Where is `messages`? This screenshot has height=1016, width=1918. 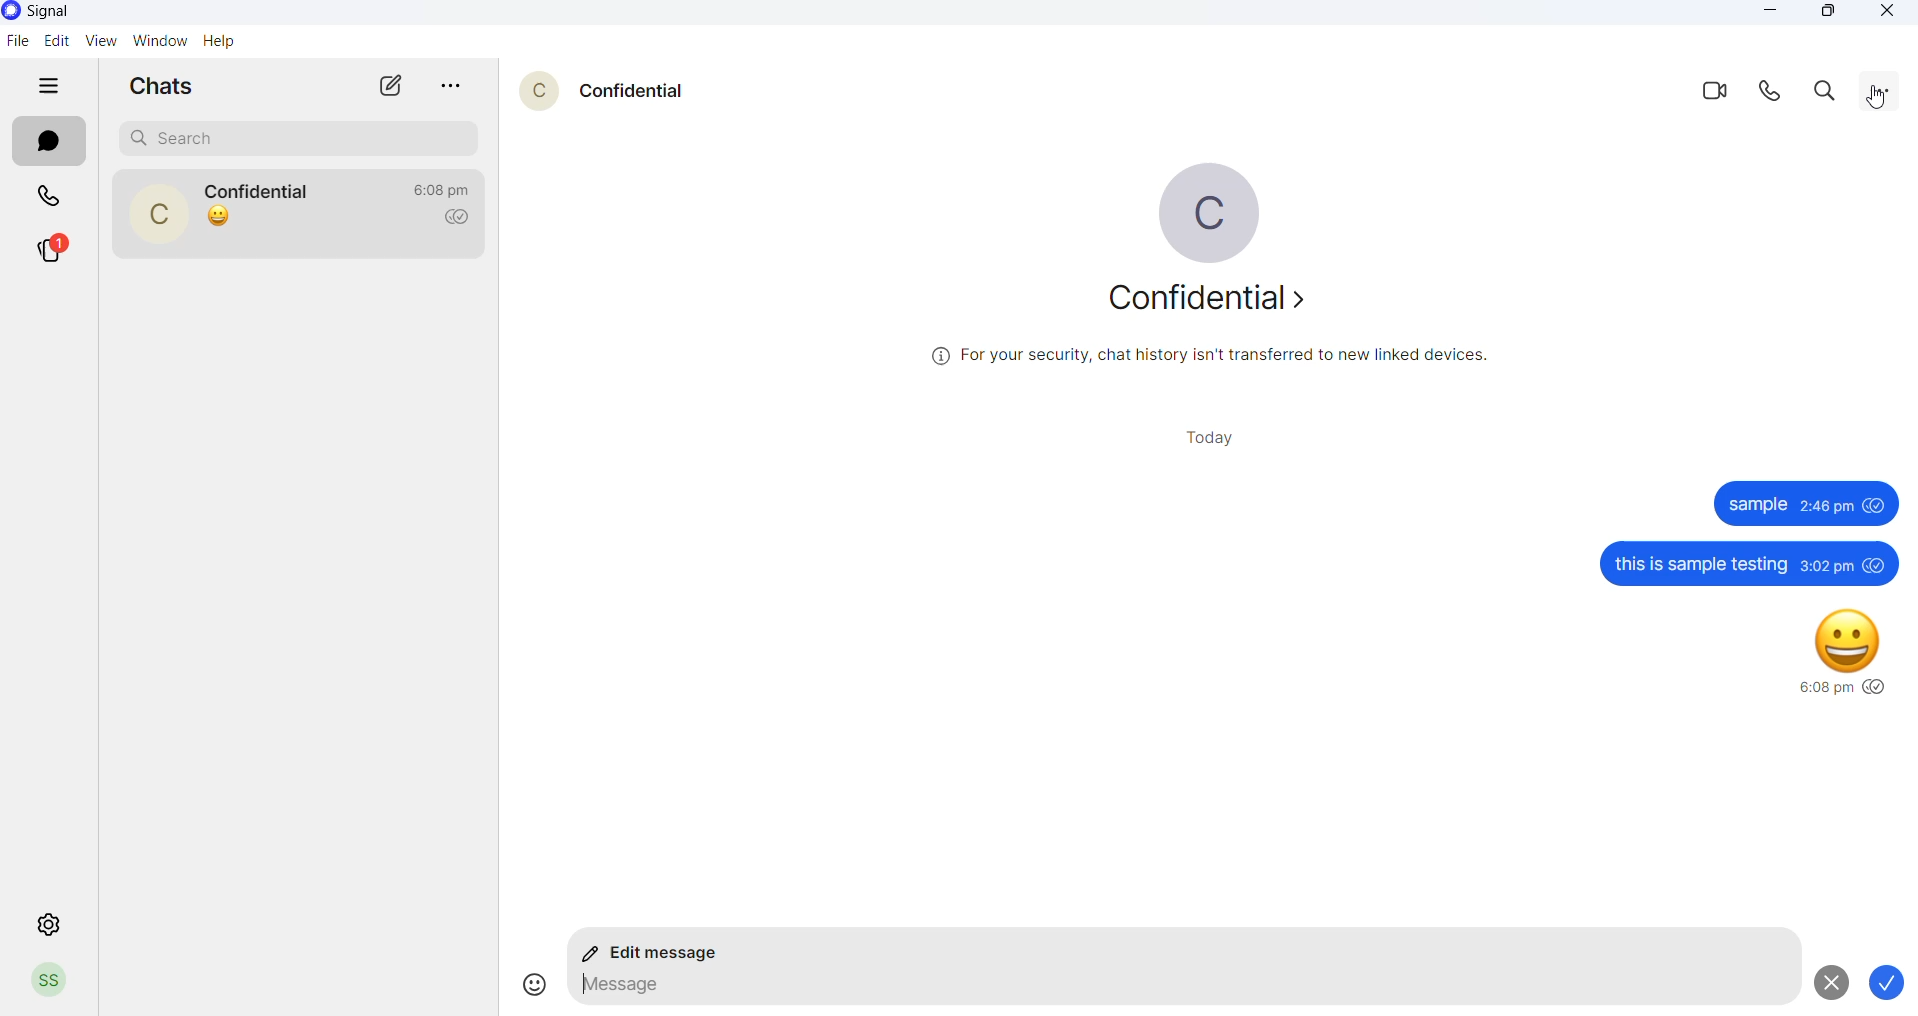
messages is located at coordinates (51, 144).